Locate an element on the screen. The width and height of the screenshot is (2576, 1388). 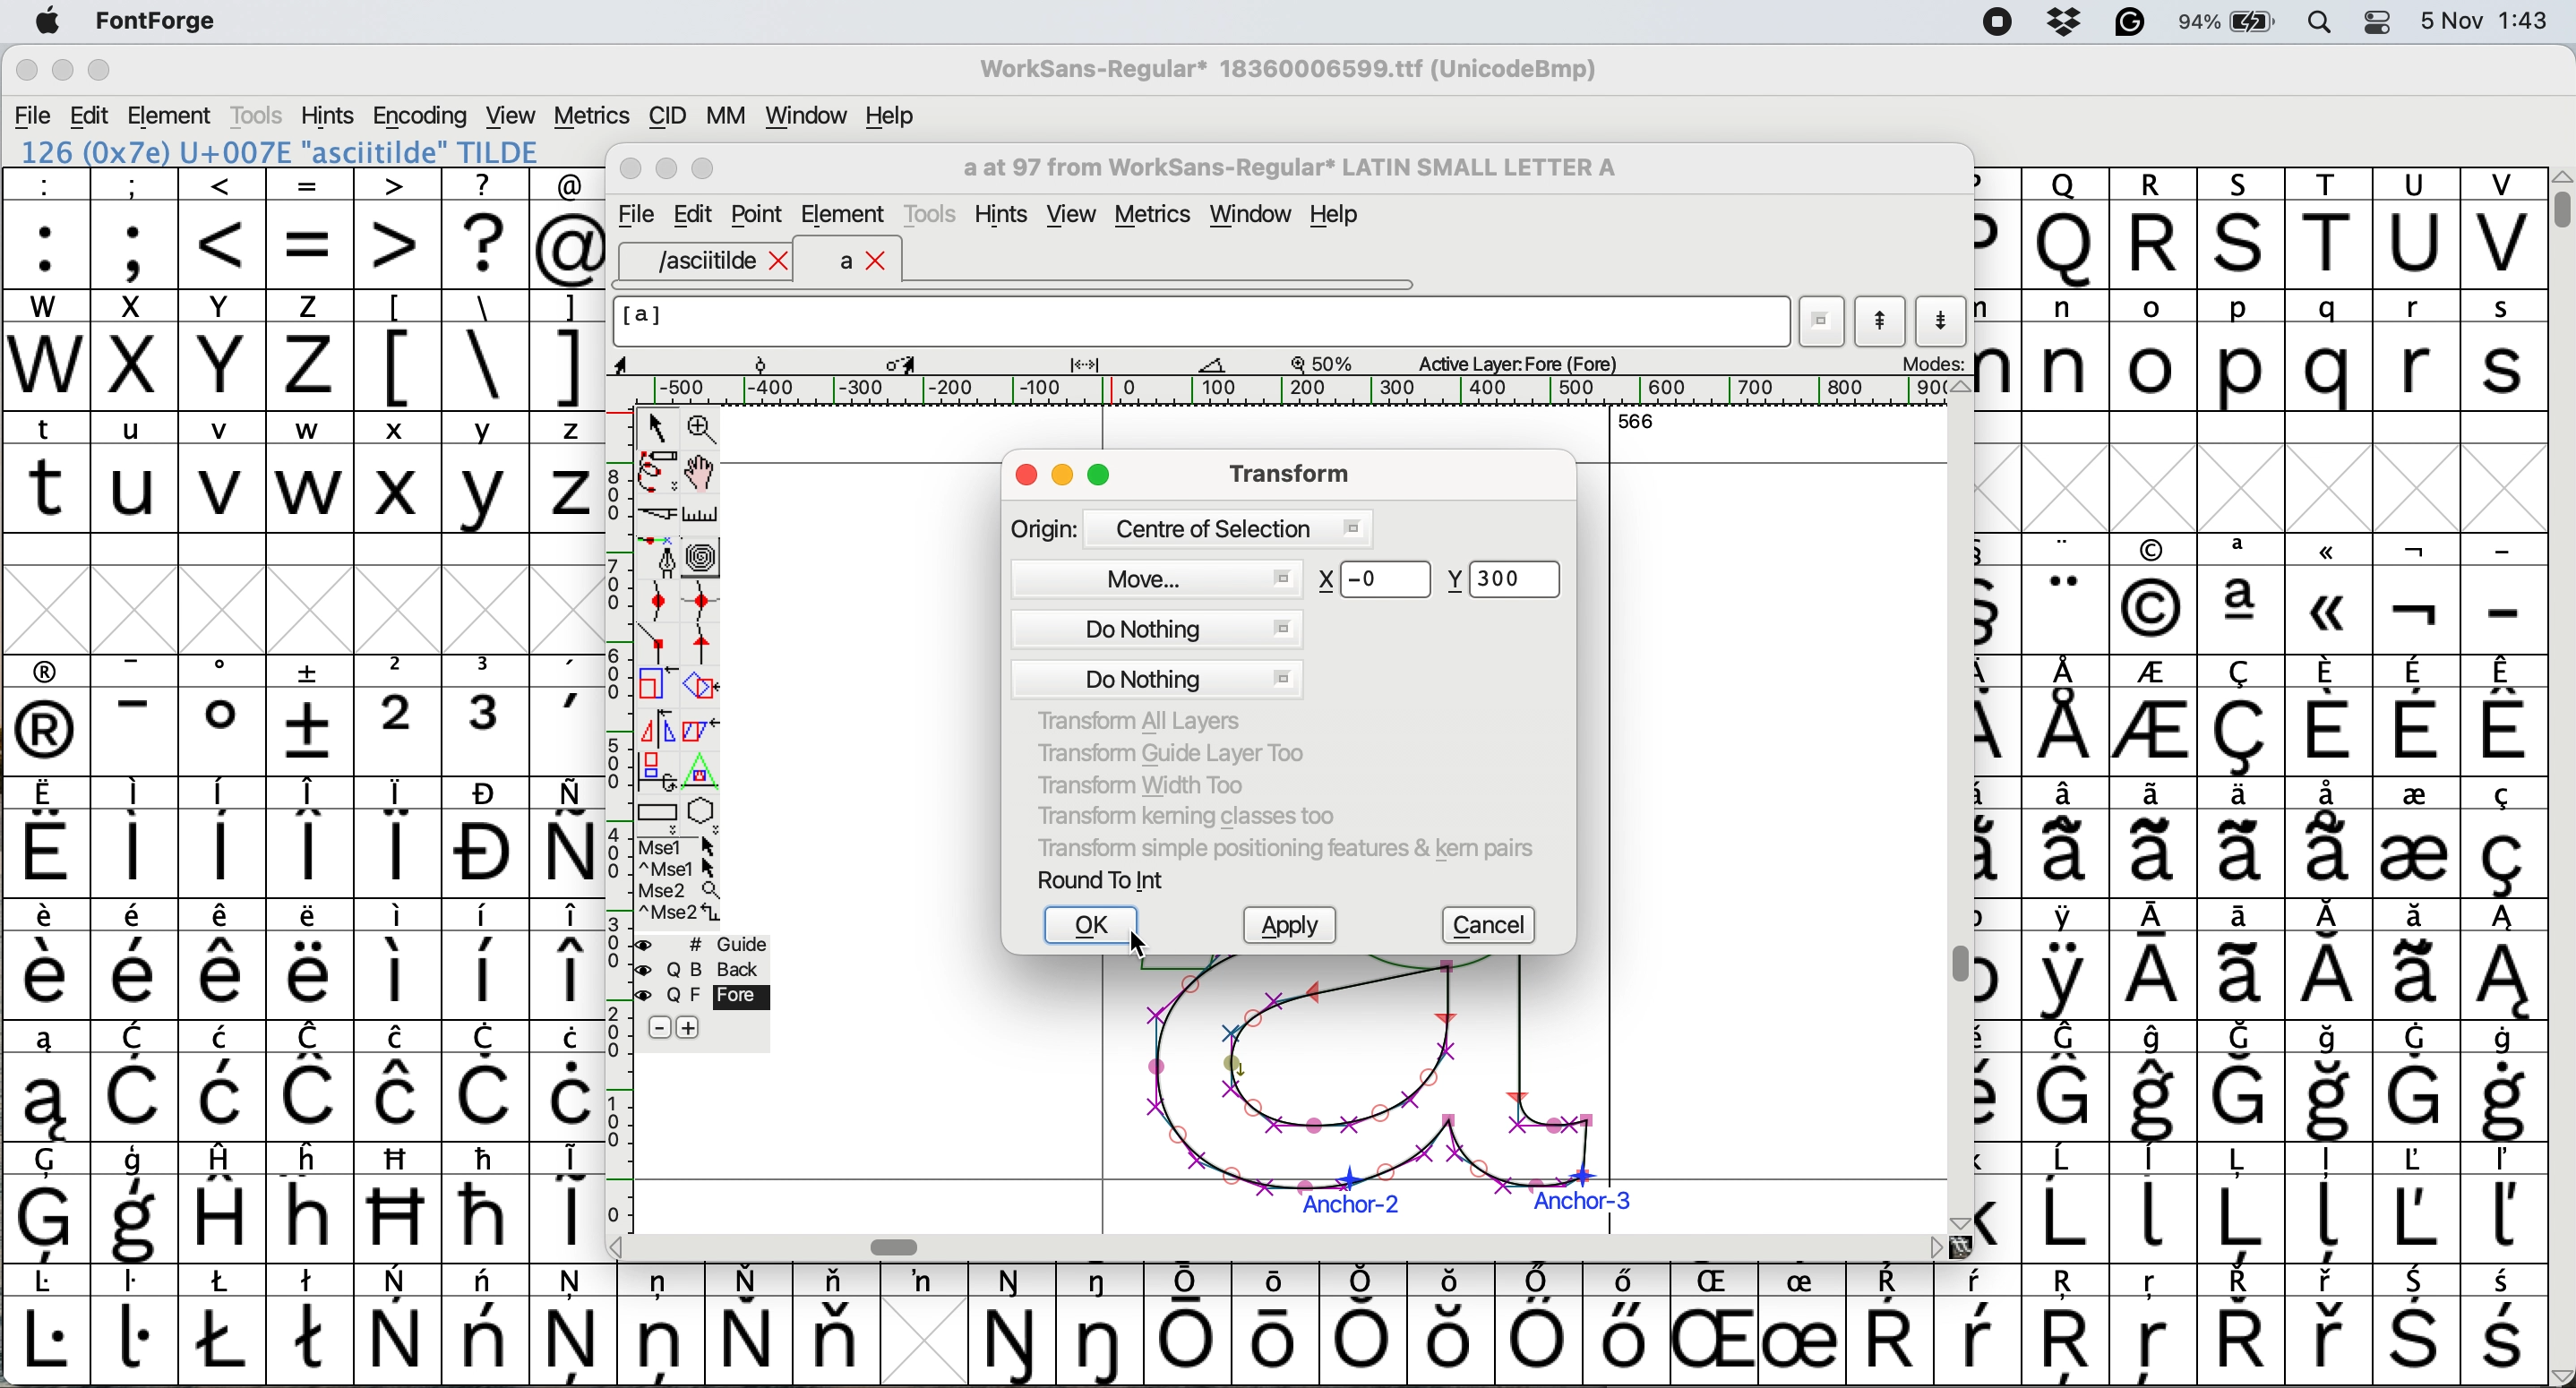
WorkSans-Regular 18360006599.ttf (UnicodeBmp) is located at coordinates (1289, 73).